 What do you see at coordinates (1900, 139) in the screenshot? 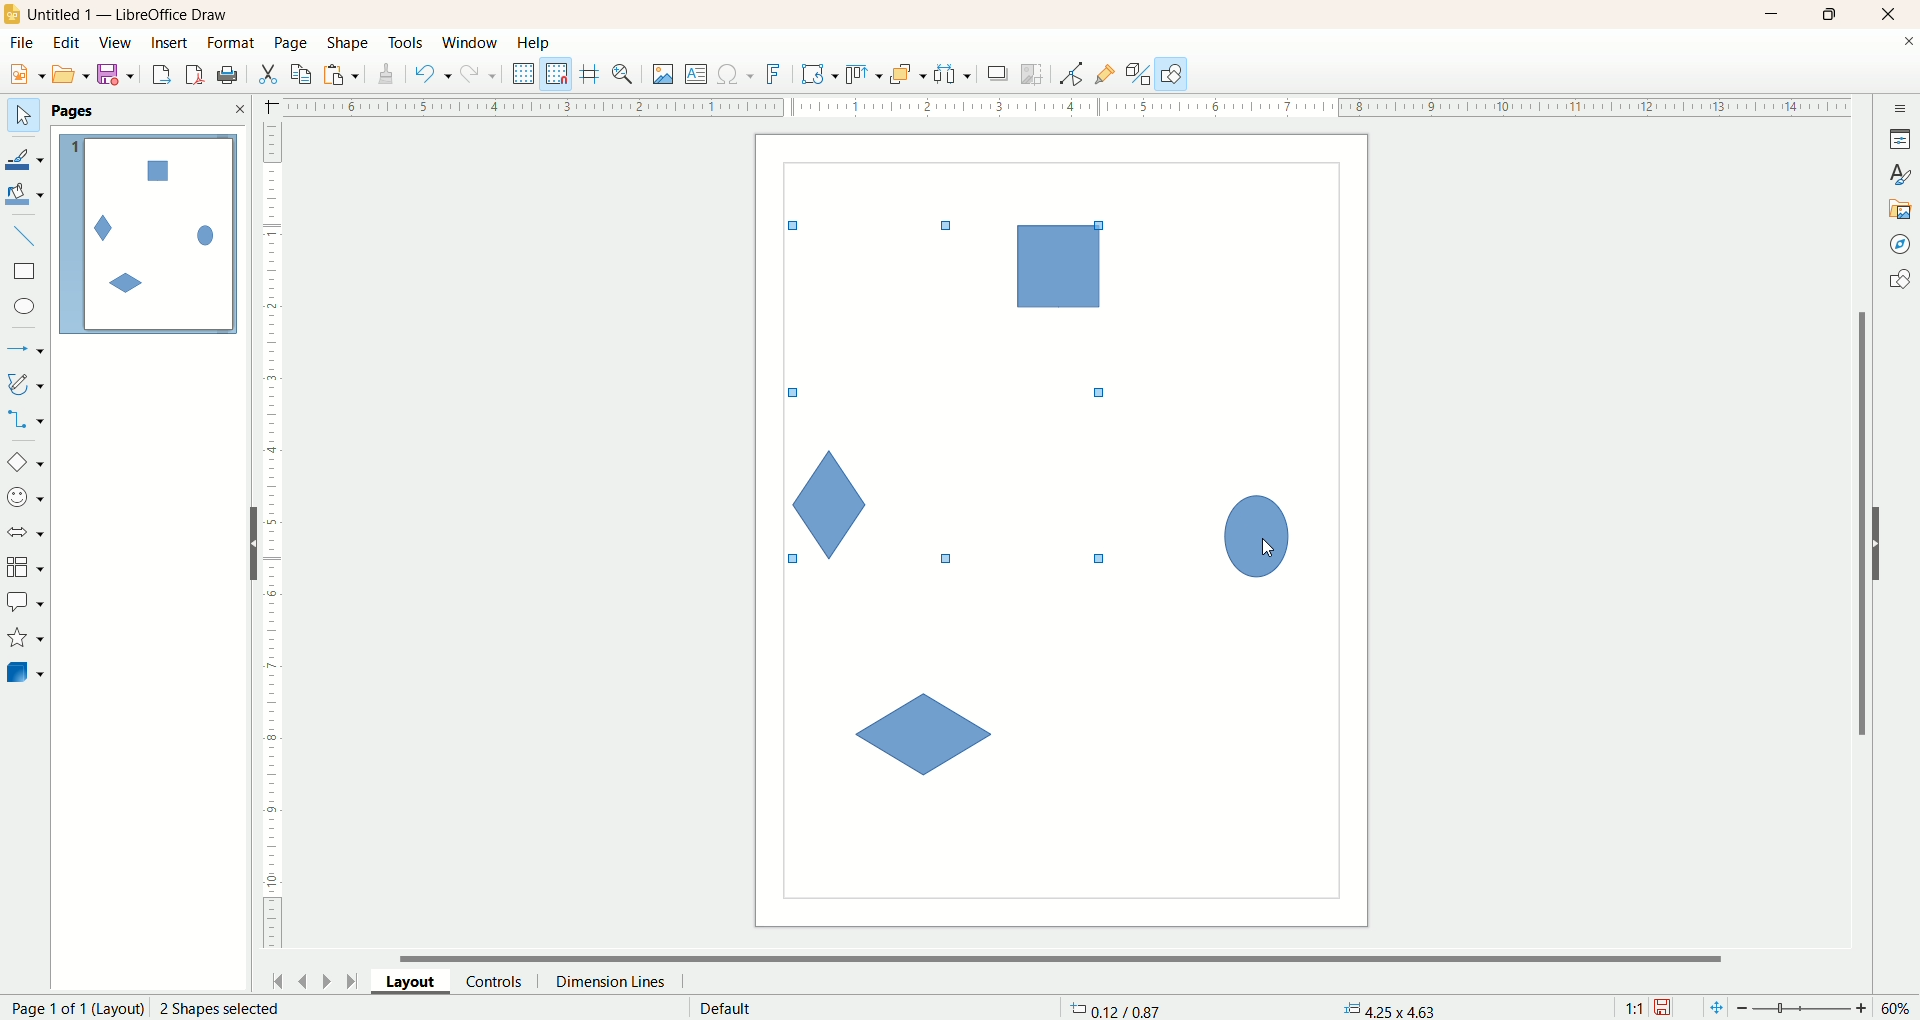
I see `properties` at bounding box center [1900, 139].